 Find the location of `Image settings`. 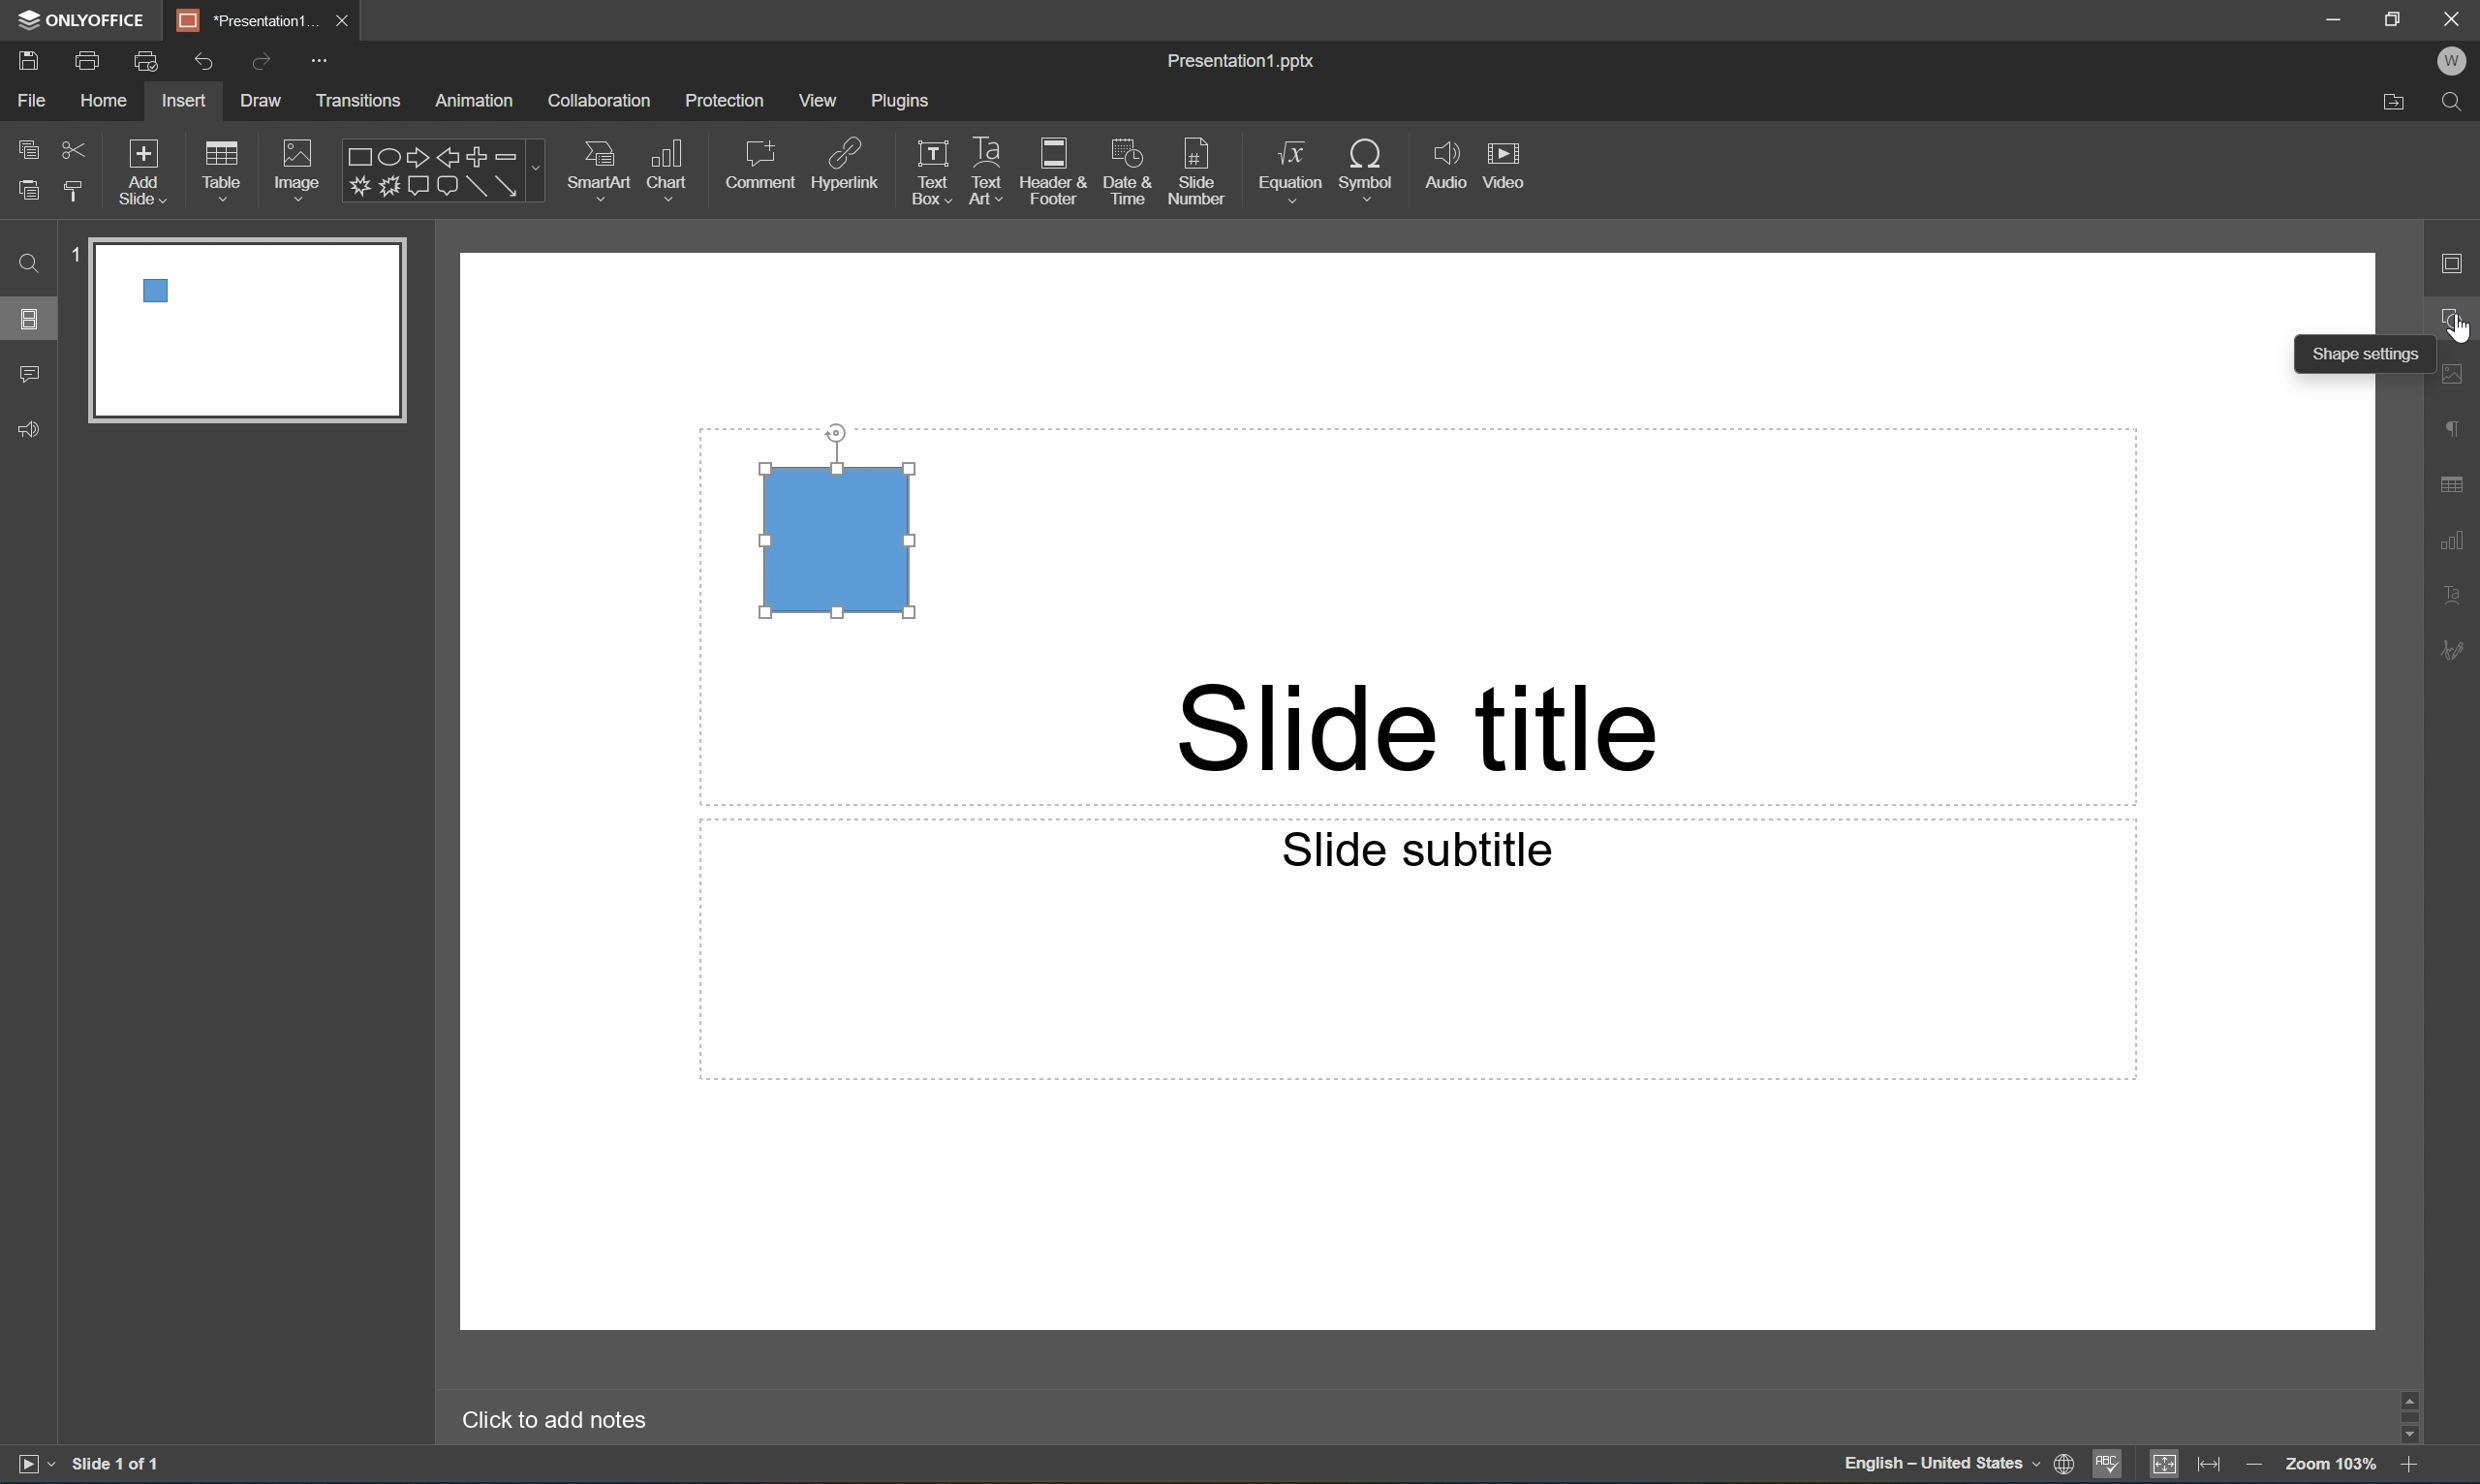

Image settings is located at coordinates (2458, 370).